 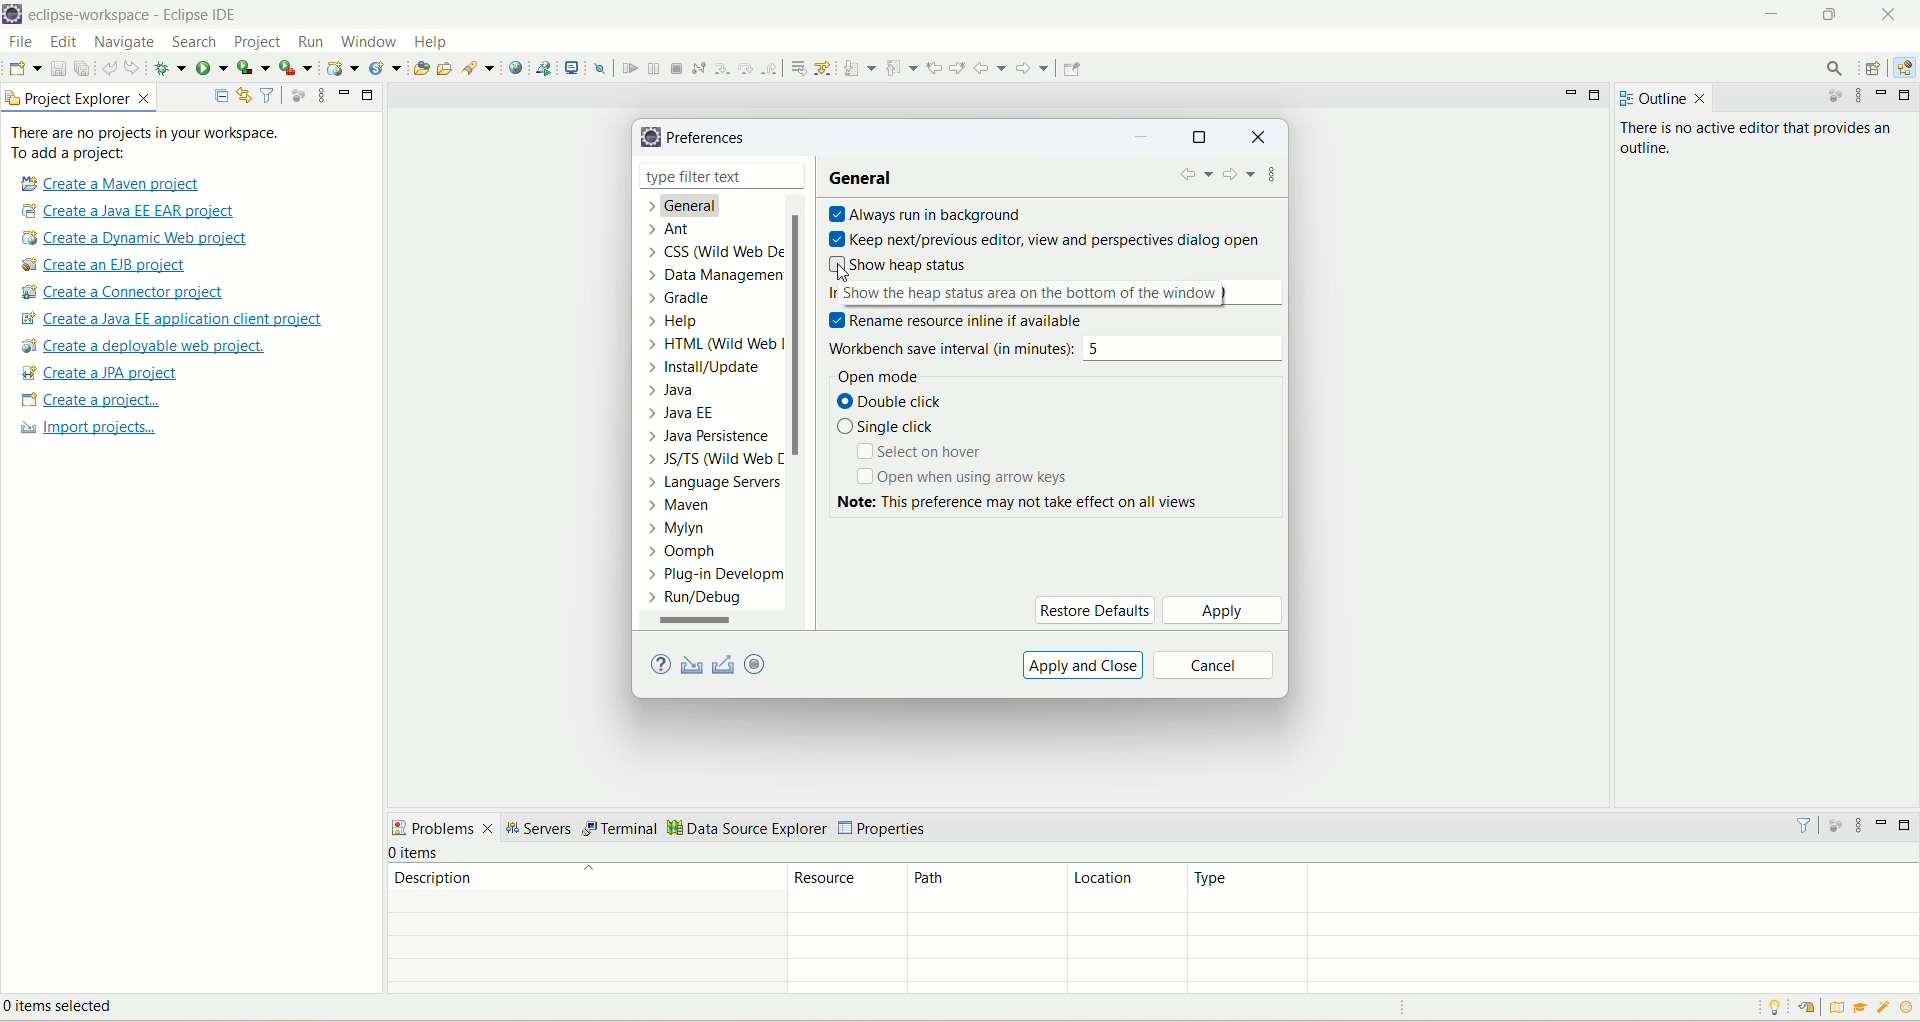 I want to click on previous edit location, so click(x=934, y=68).